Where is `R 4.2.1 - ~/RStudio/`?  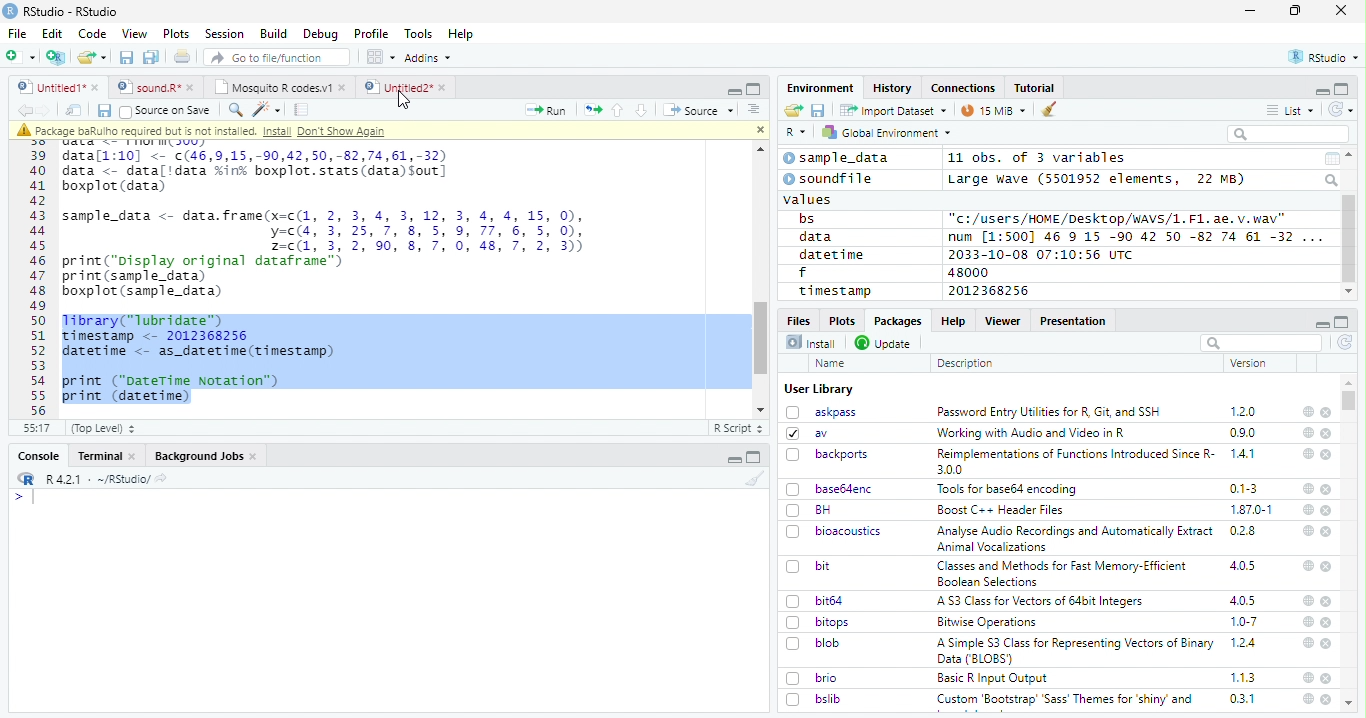
R 4.2.1 - ~/RStudio/ is located at coordinates (95, 479).